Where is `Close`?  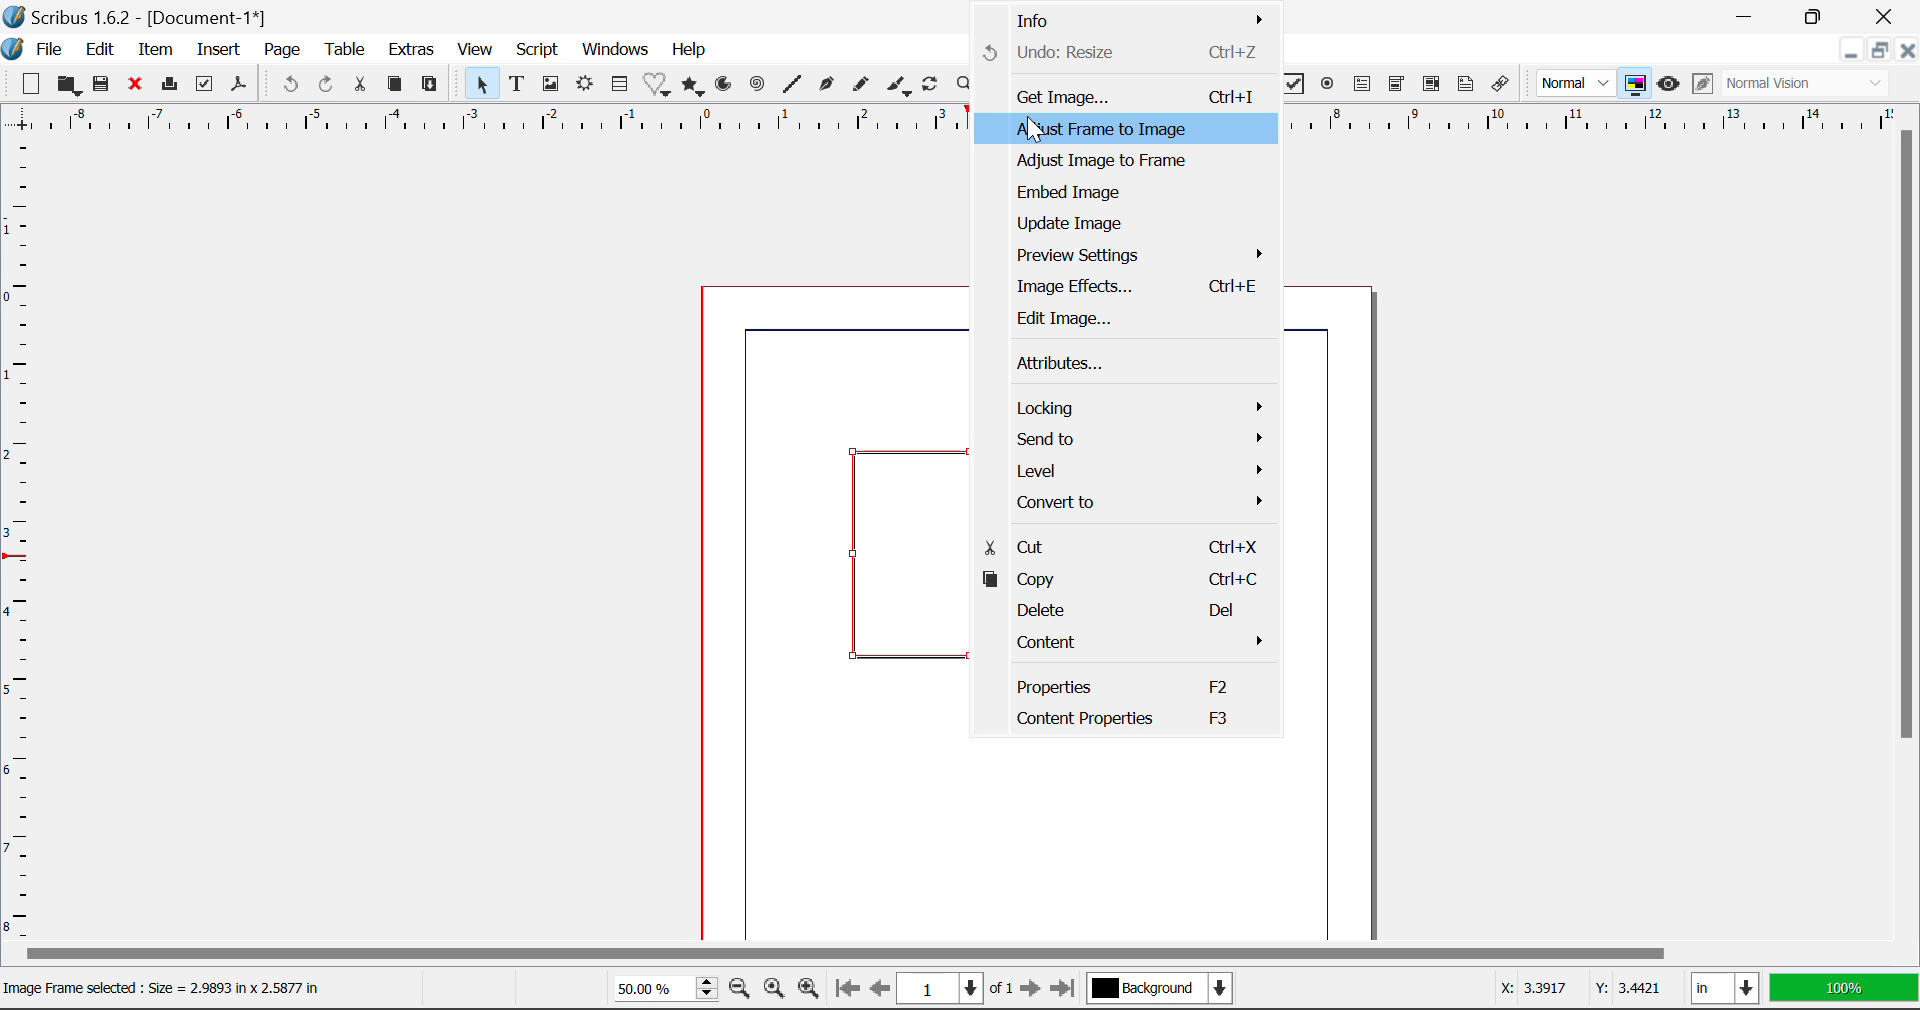
Close is located at coordinates (1908, 50).